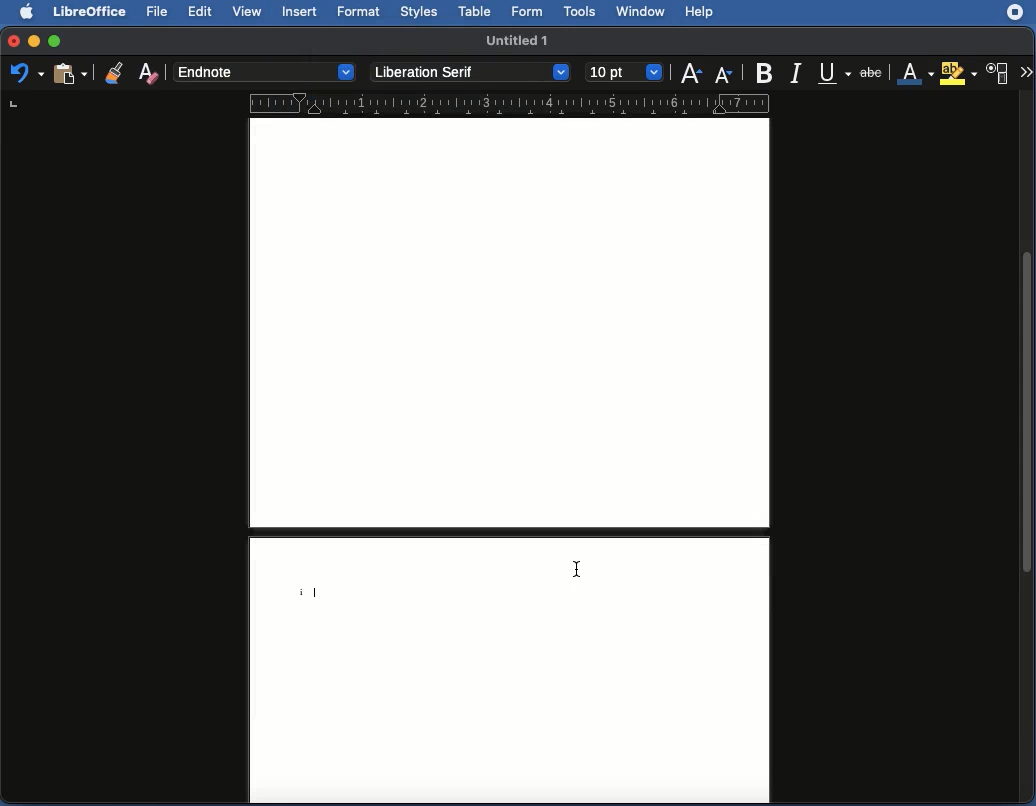 The image size is (1036, 806). Describe the element at coordinates (394, 101) in the screenshot. I see `Ruler` at that location.